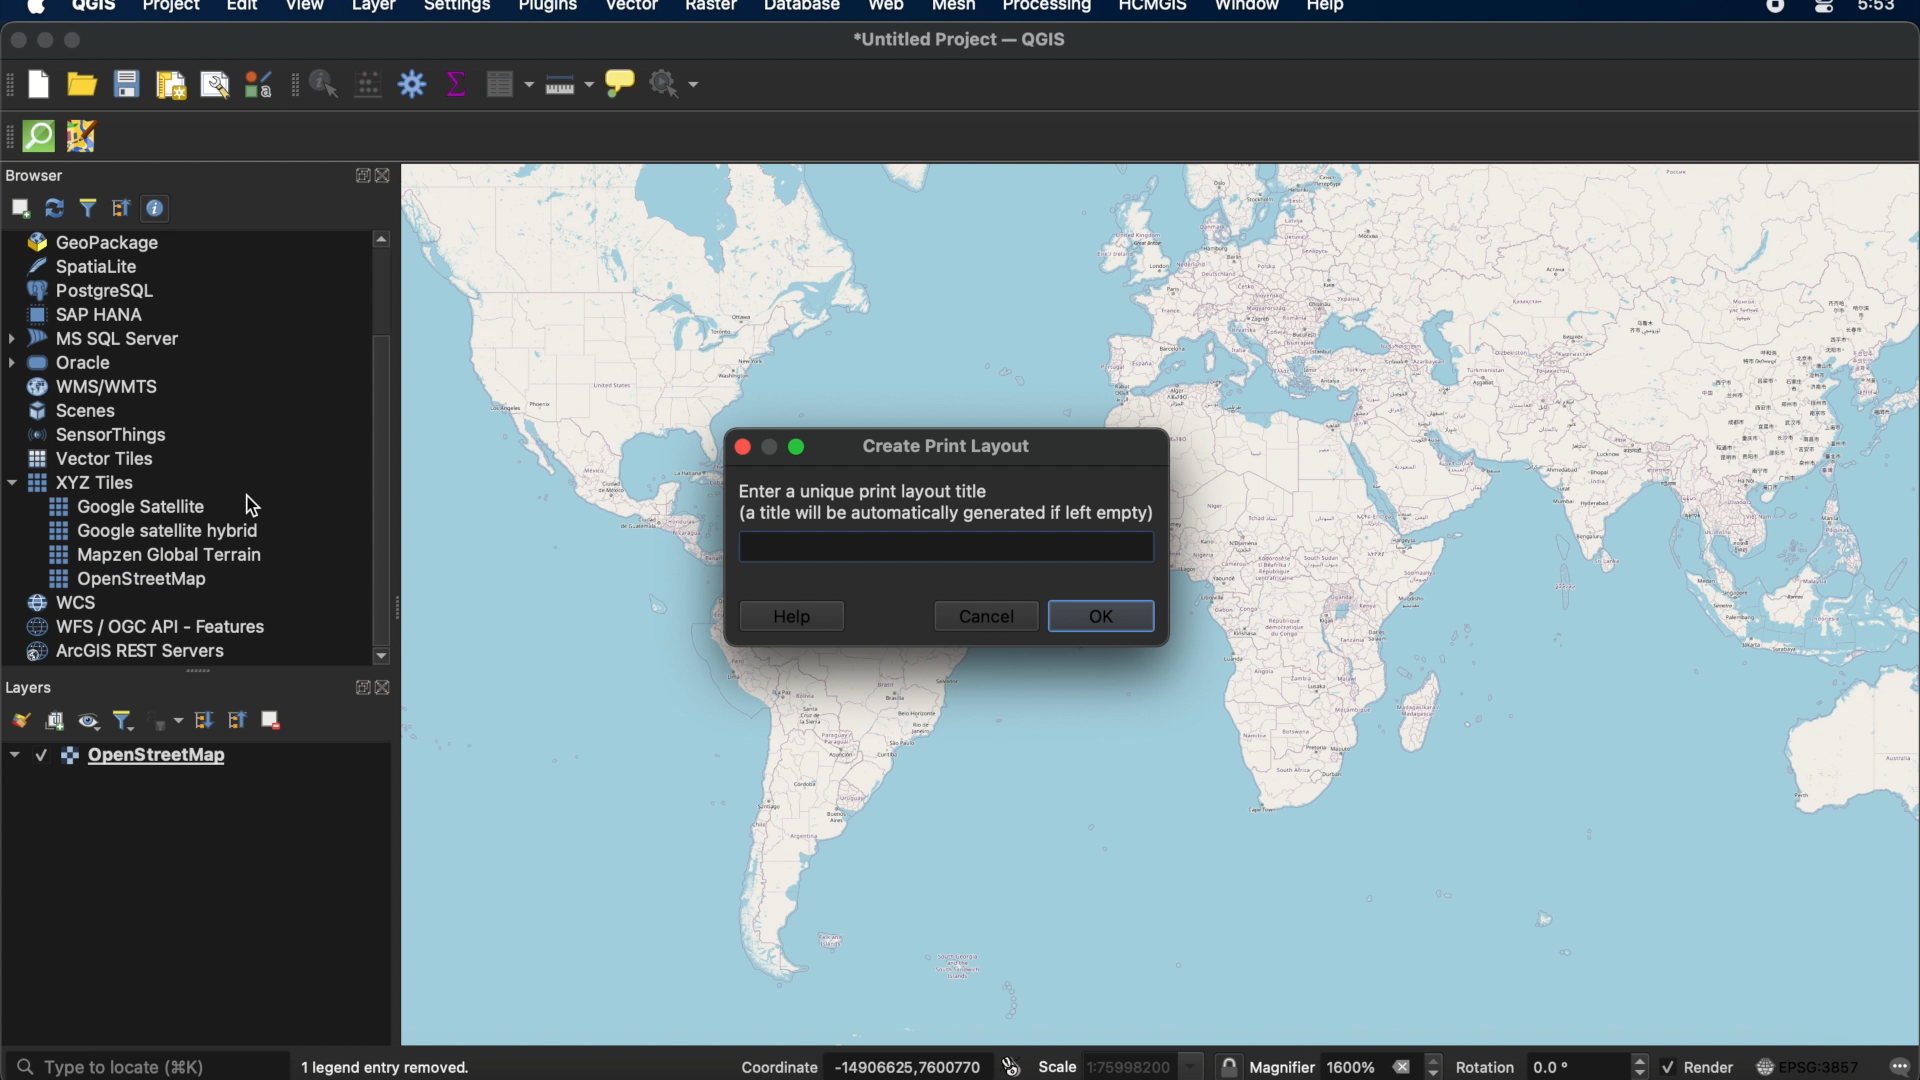  I want to click on edit, so click(243, 8).